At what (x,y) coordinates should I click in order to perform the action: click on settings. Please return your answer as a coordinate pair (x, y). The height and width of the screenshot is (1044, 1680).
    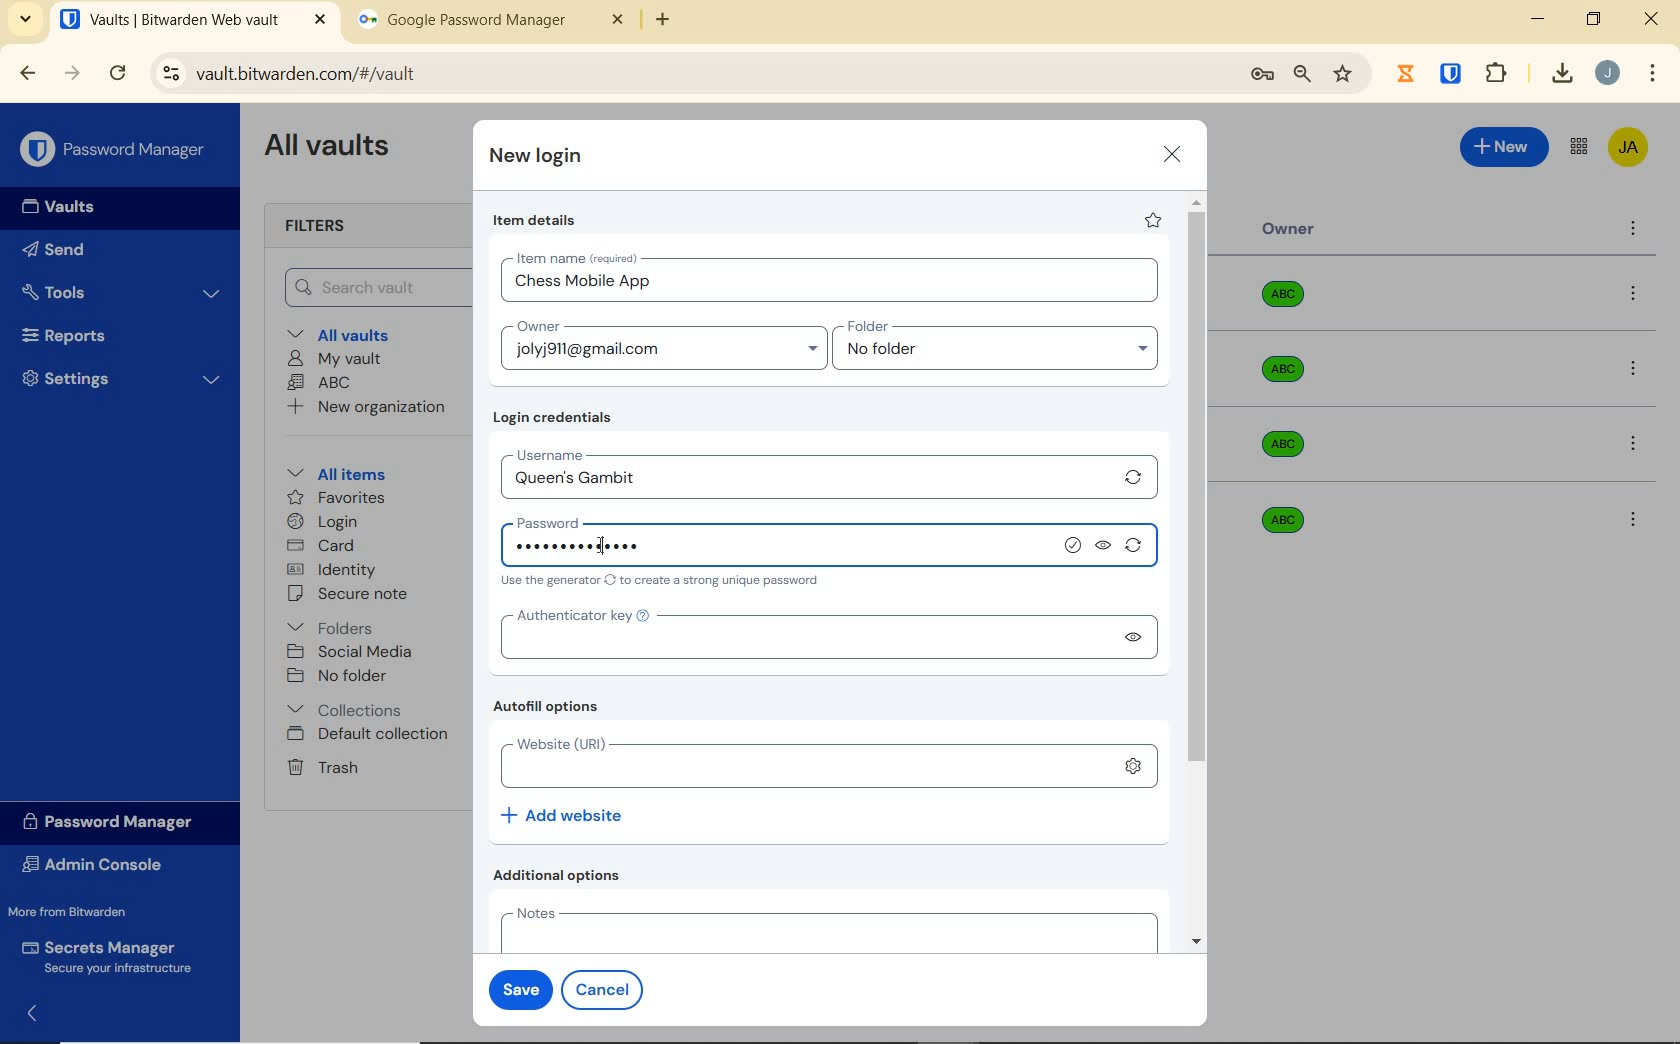
    Looking at the image, I should click on (1132, 766).